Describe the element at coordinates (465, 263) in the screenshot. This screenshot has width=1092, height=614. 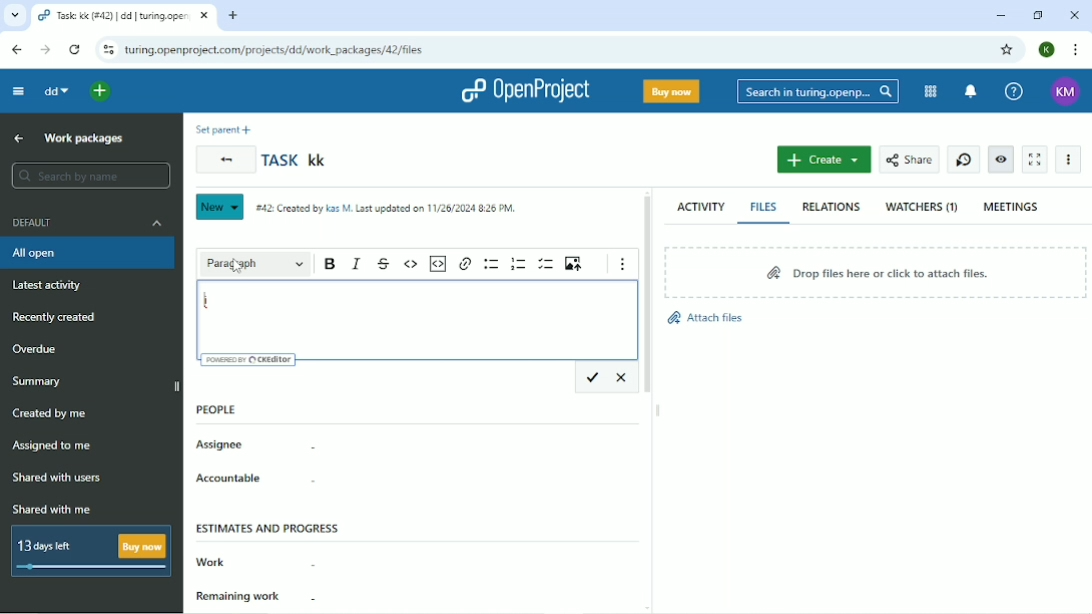
I see `Link` at that location.